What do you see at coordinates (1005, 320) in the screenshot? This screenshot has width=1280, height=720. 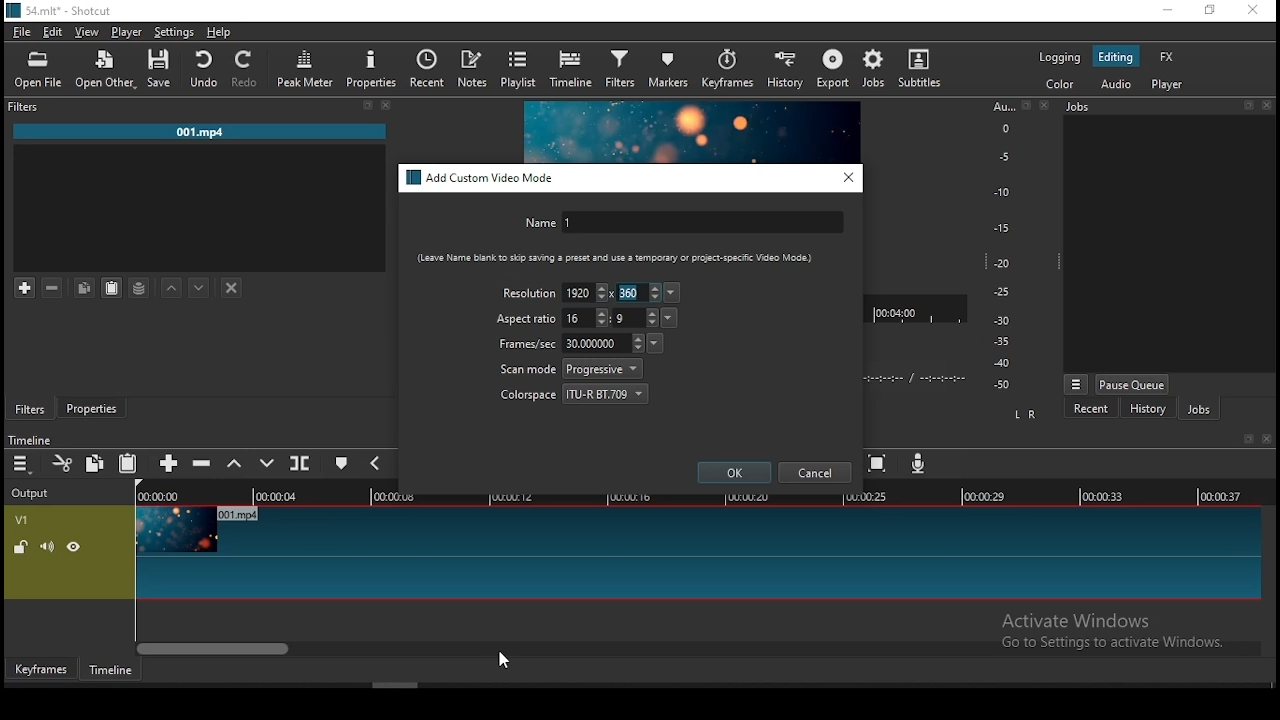 I see `-30` at bounding box center [1005, 320].